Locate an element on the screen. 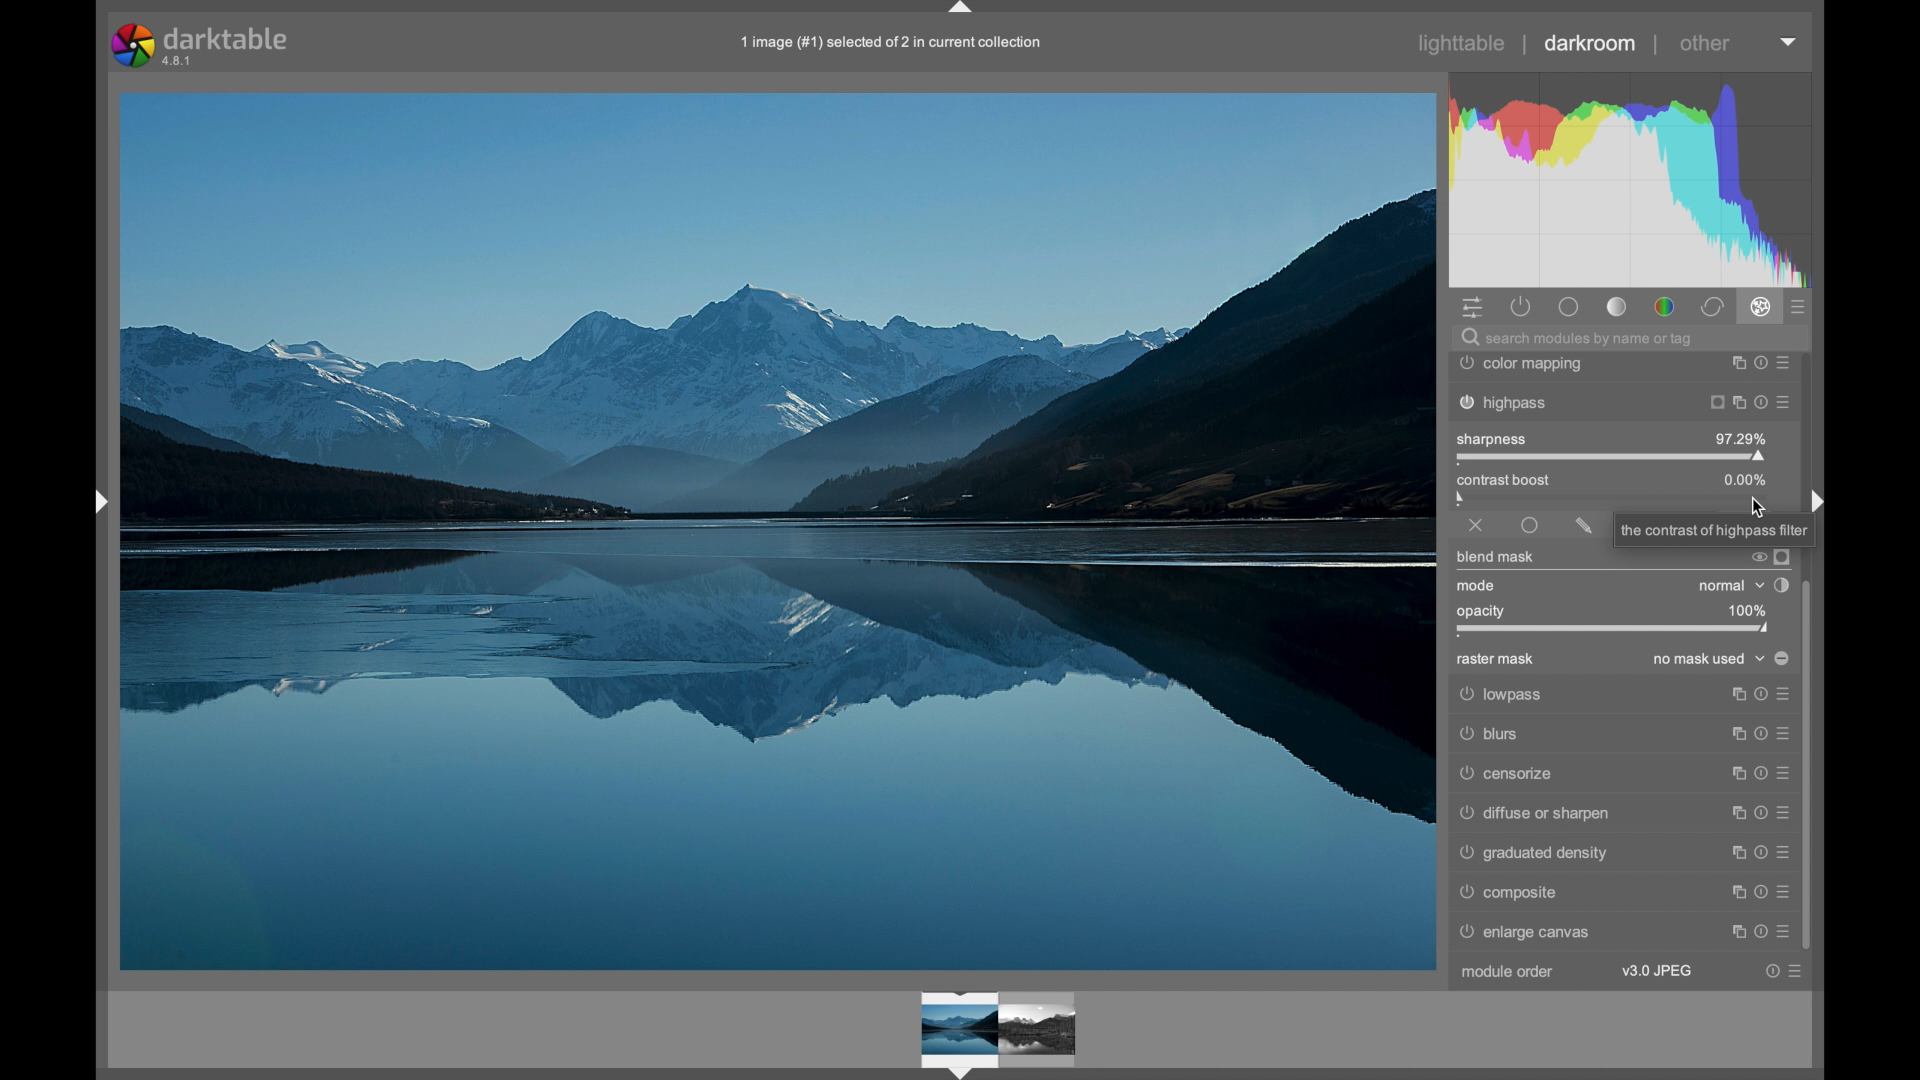  highpass is located at coordinates (1621, 404).